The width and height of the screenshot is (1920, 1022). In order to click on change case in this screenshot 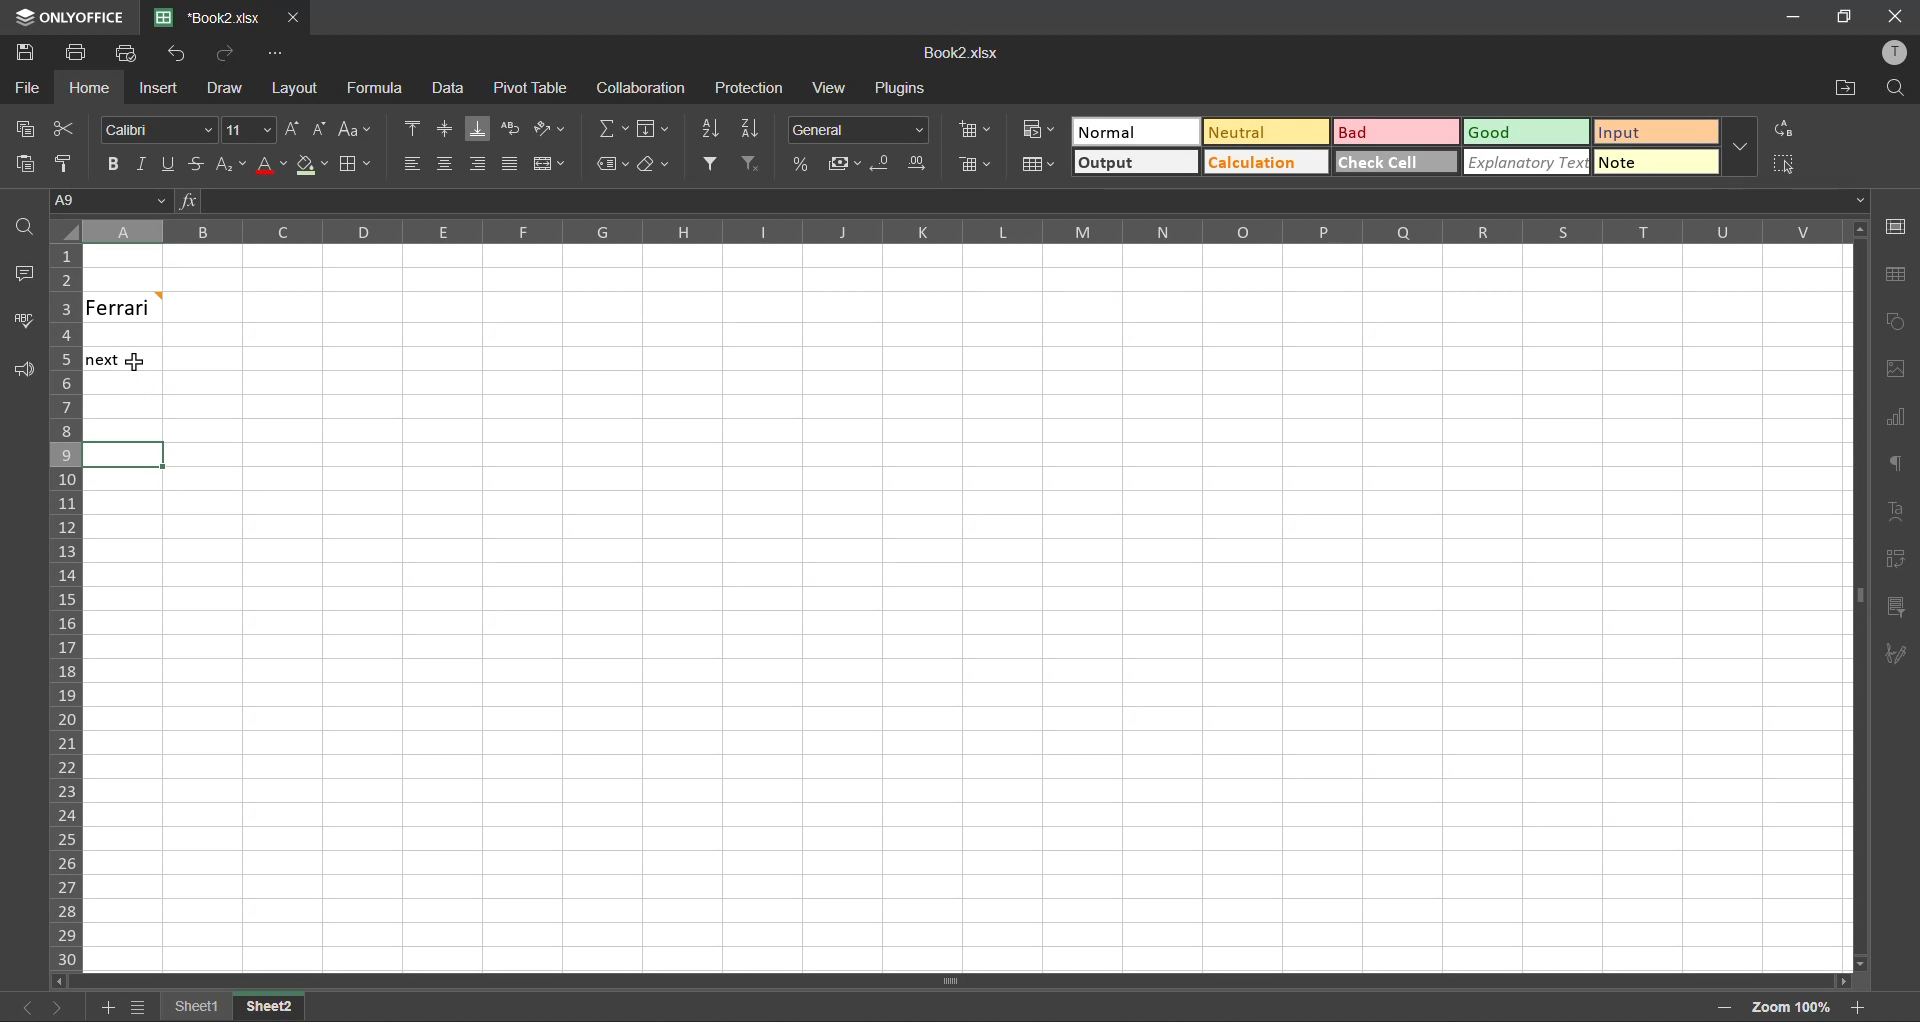, I will do `click(356, 129)`.